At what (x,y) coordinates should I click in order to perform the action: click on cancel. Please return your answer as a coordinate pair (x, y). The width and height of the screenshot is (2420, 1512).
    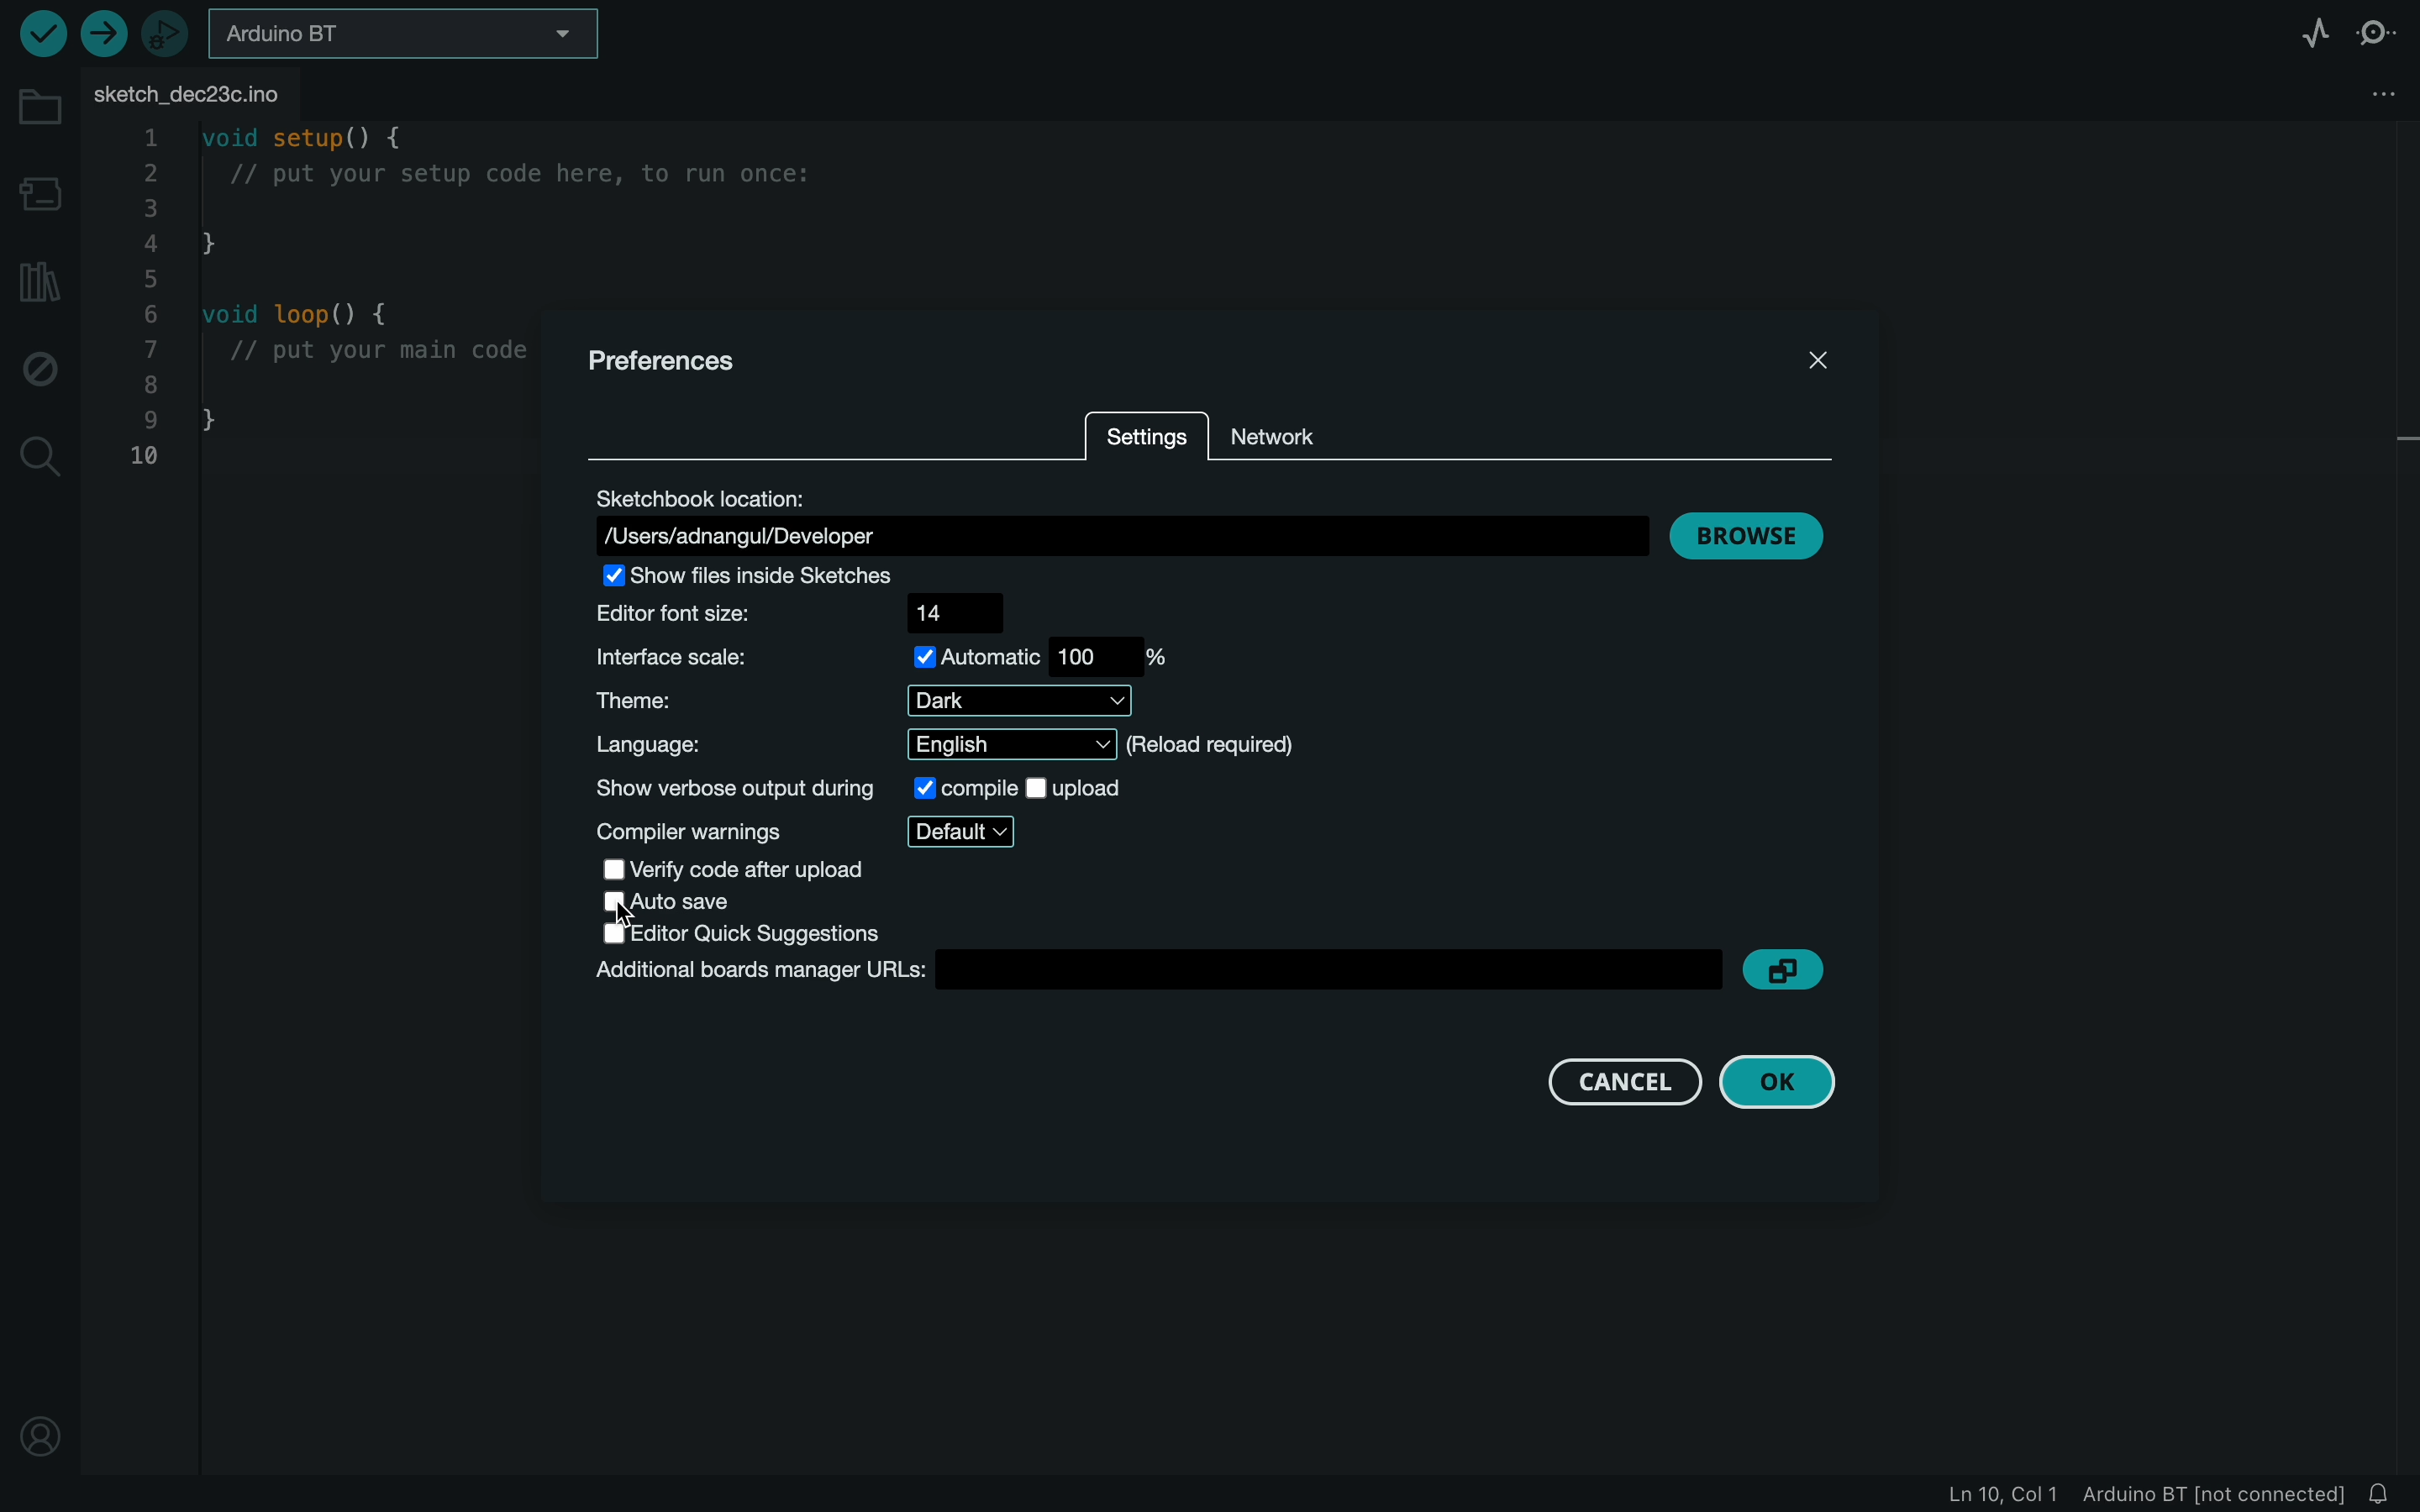
    Looking at the image, I should click on (1598, 1081).